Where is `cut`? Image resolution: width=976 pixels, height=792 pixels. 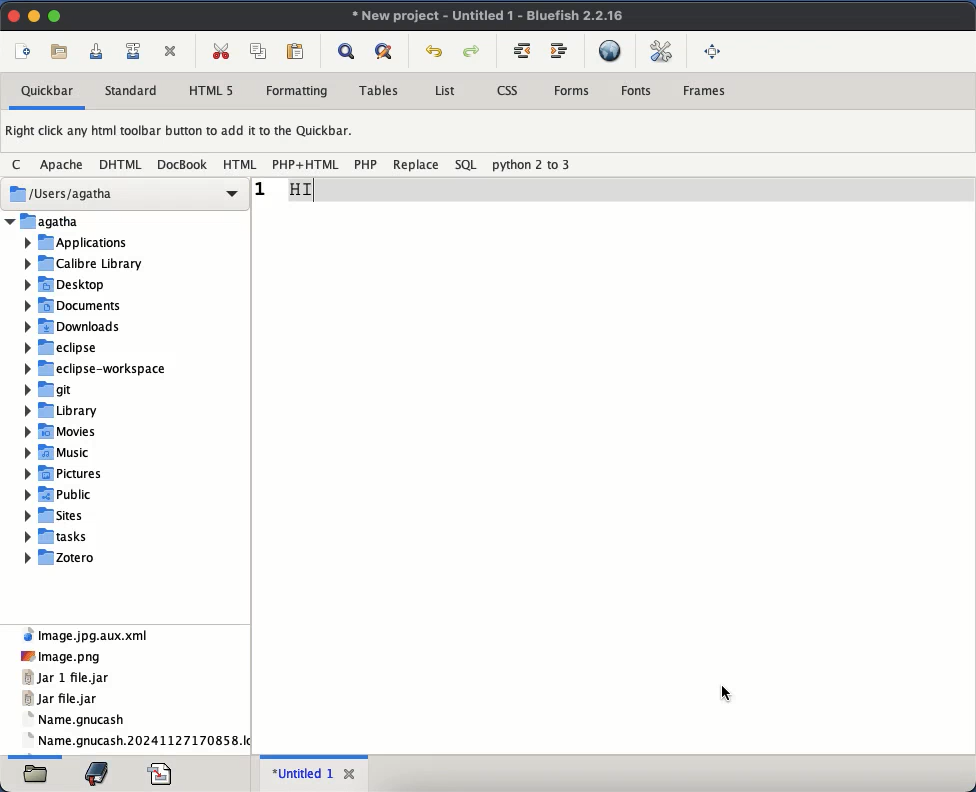 cut is located at coordinates (172, 52).